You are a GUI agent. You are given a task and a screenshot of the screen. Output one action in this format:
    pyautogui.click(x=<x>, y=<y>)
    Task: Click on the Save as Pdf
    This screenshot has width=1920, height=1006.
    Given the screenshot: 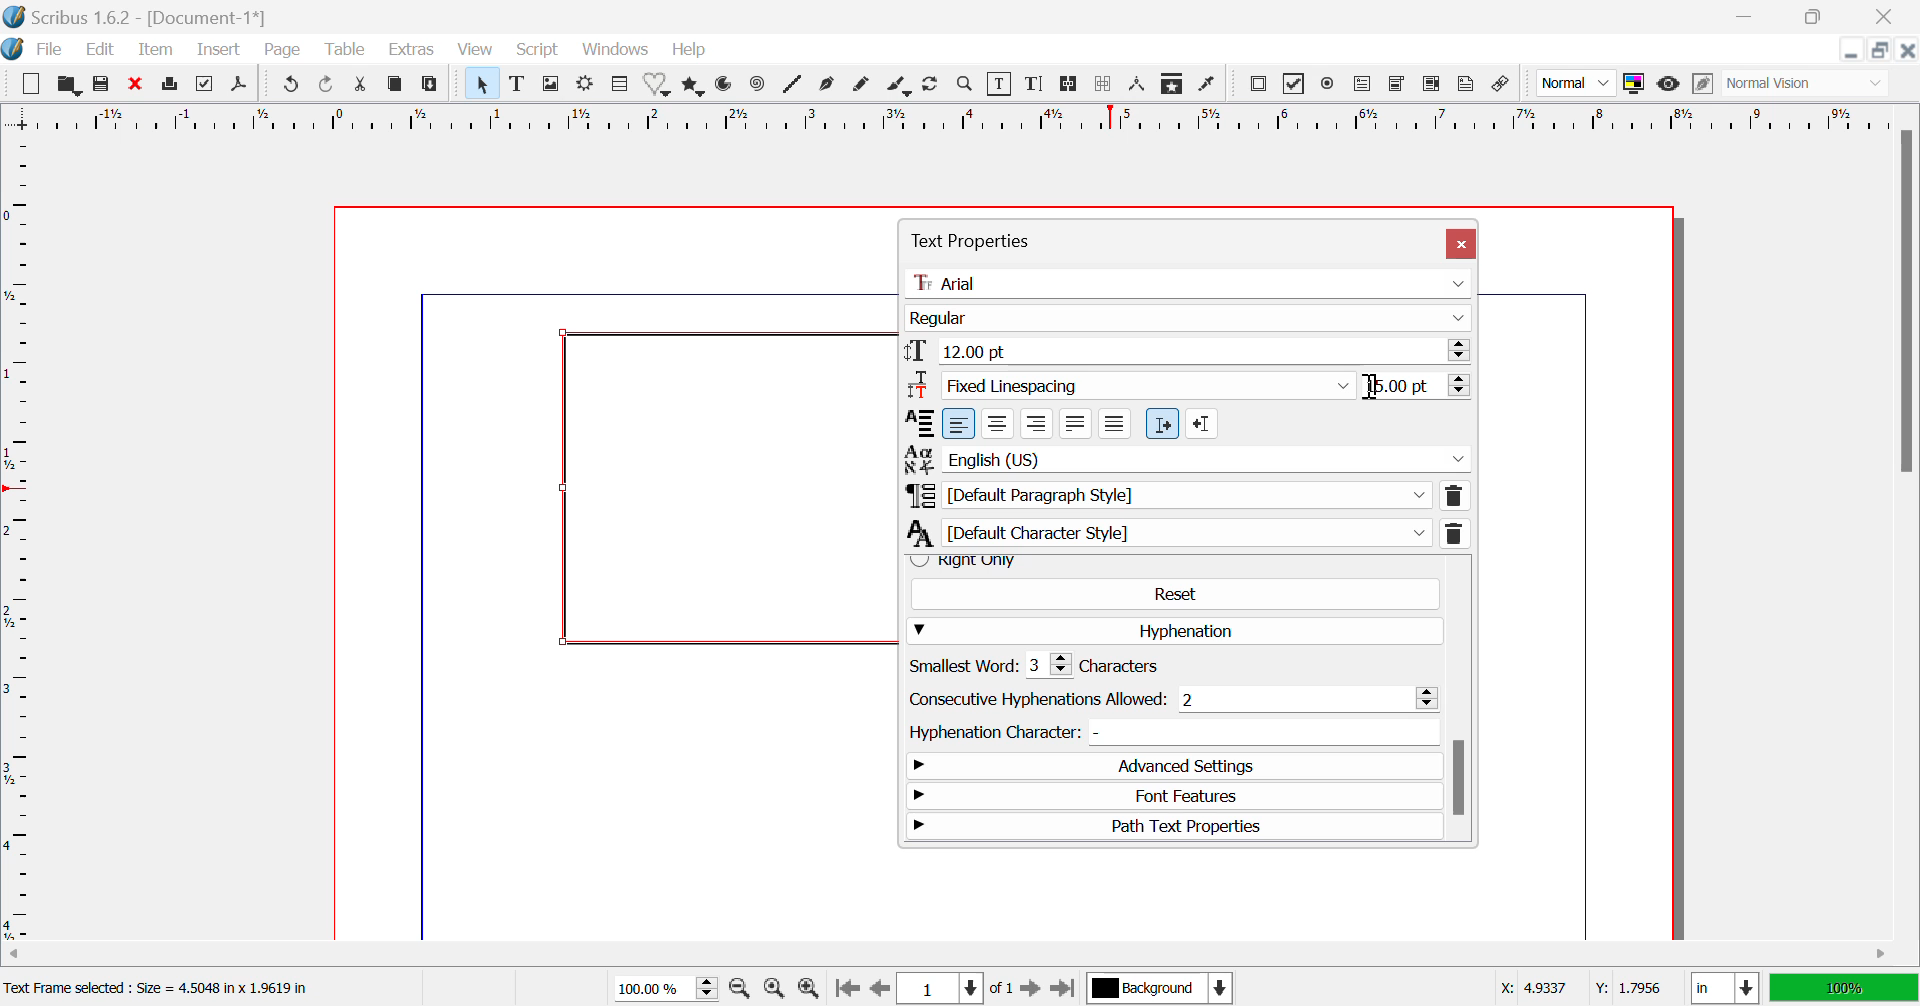 What is the action you would take?
    pyautogui.click(x=244, y=85)
    